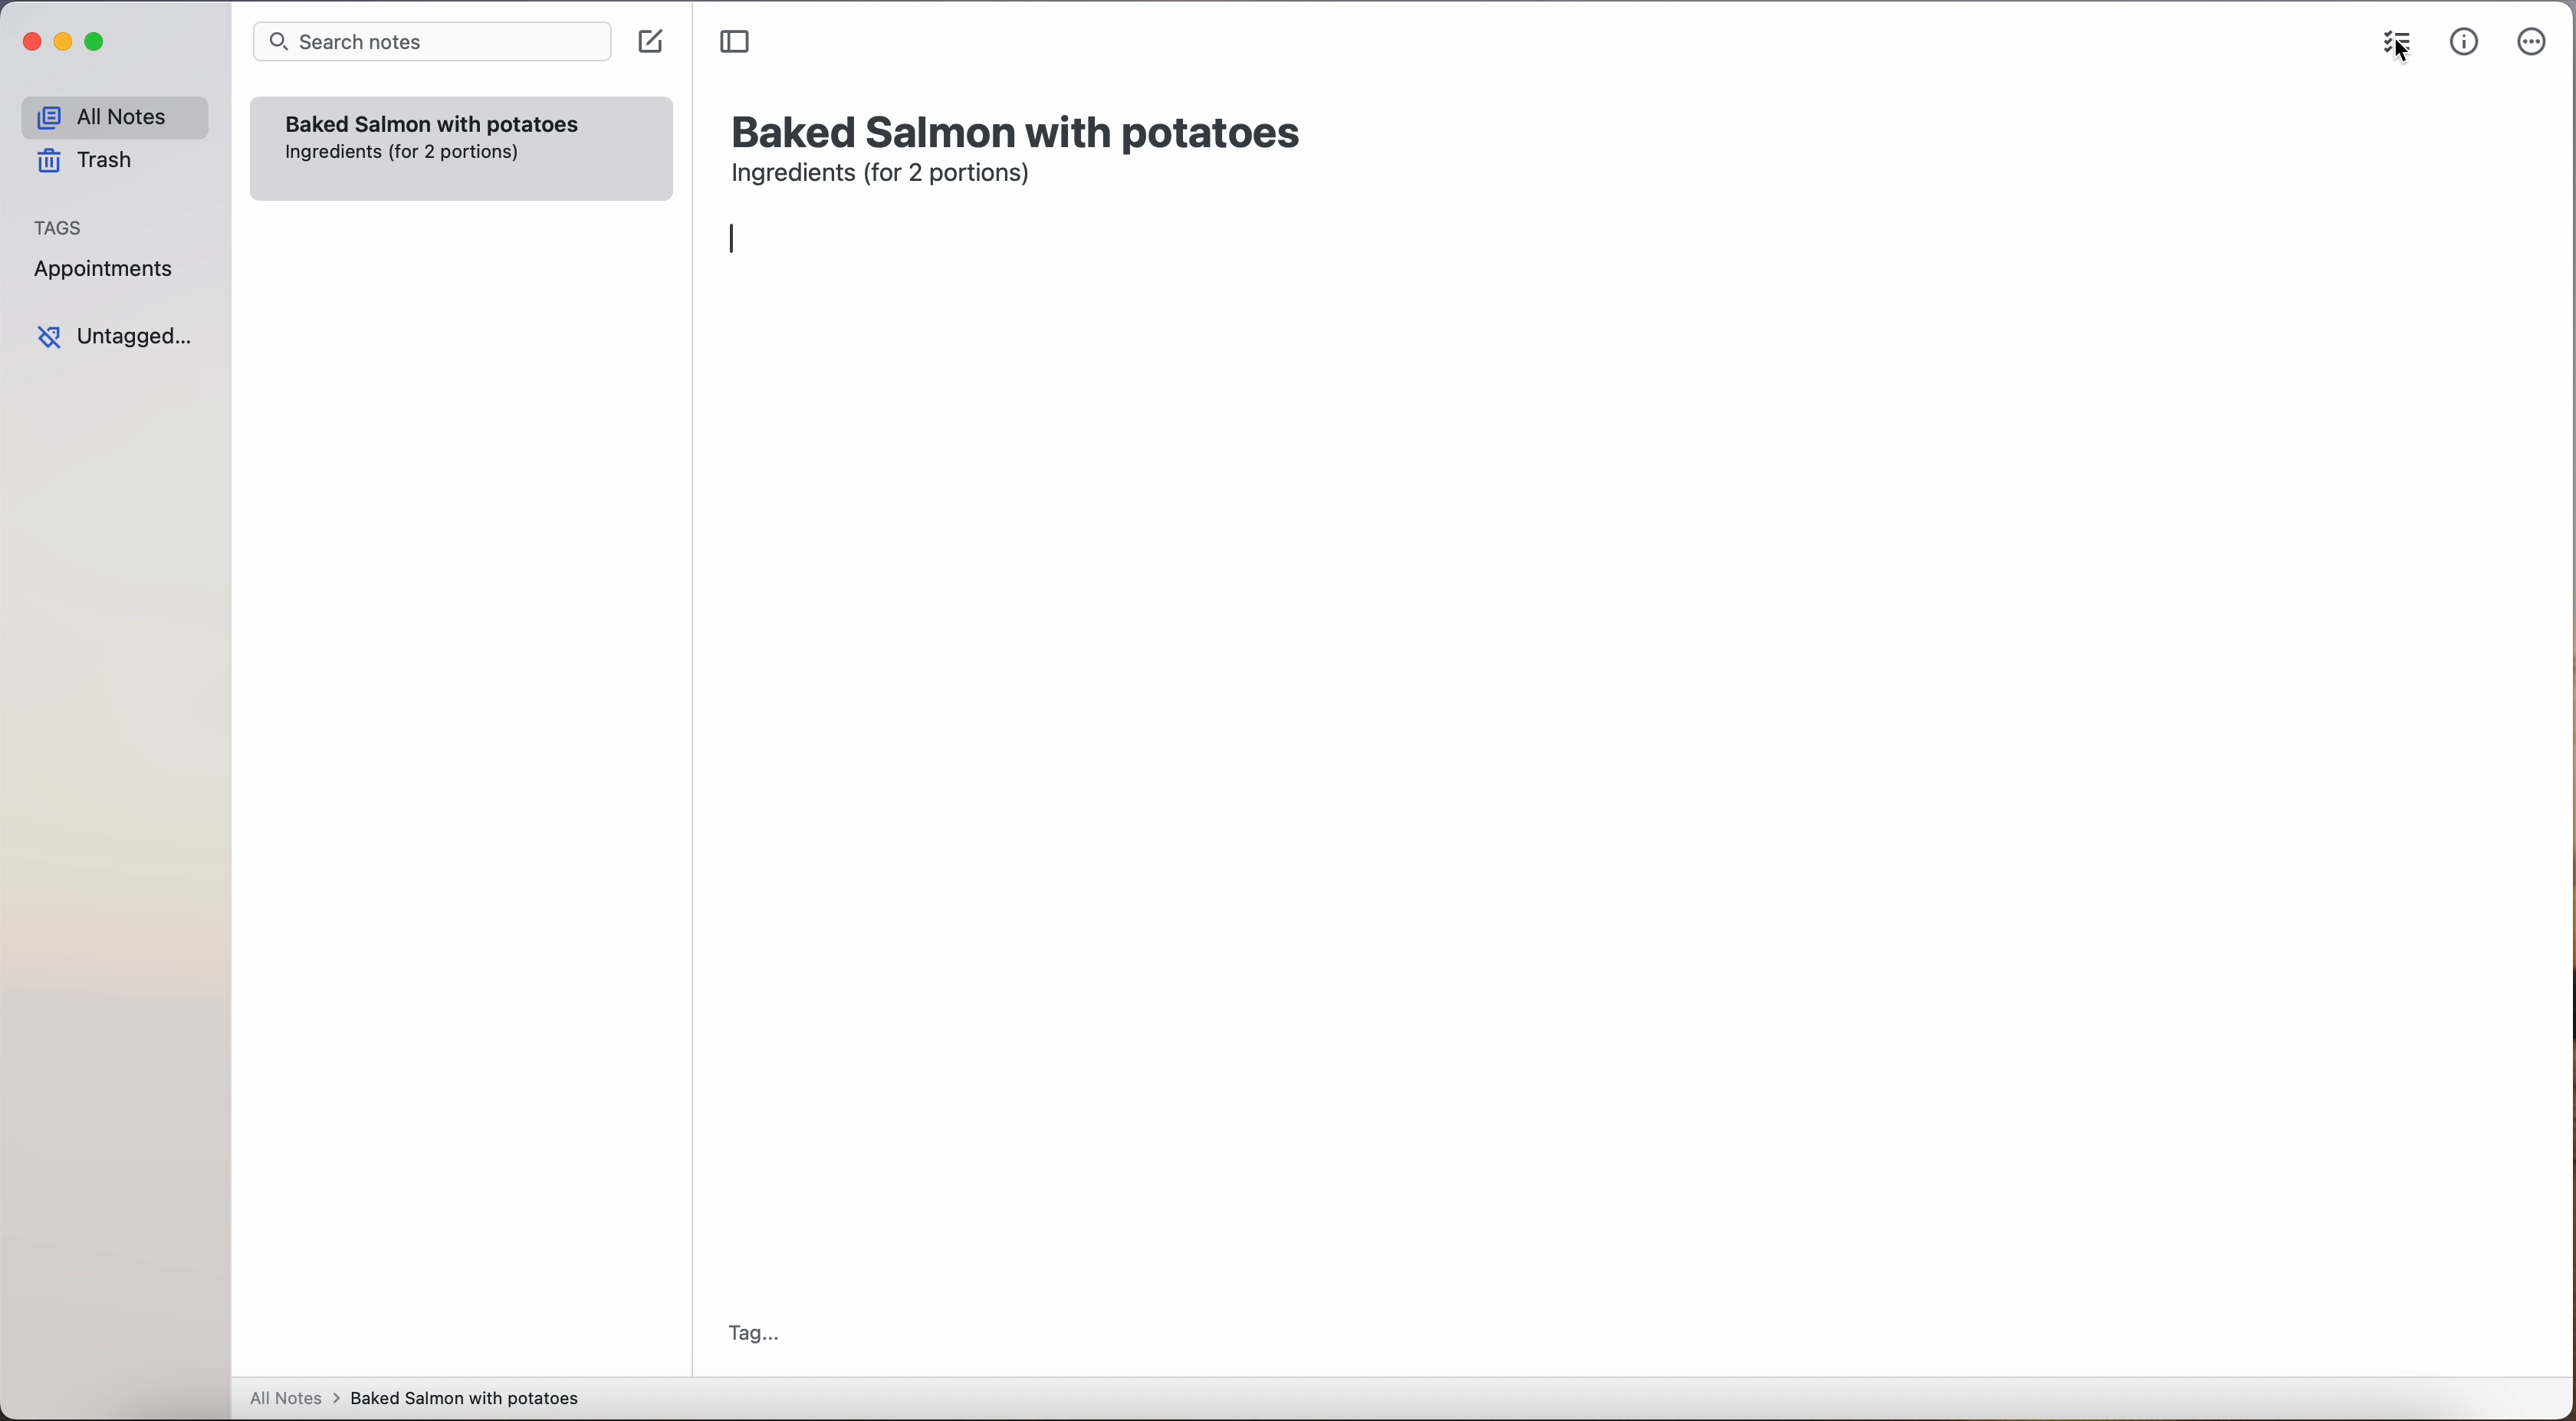  What do you see at coordinates (2392, 35) in the screenshot?
I see `check list` at bounding box center [2392, 35].